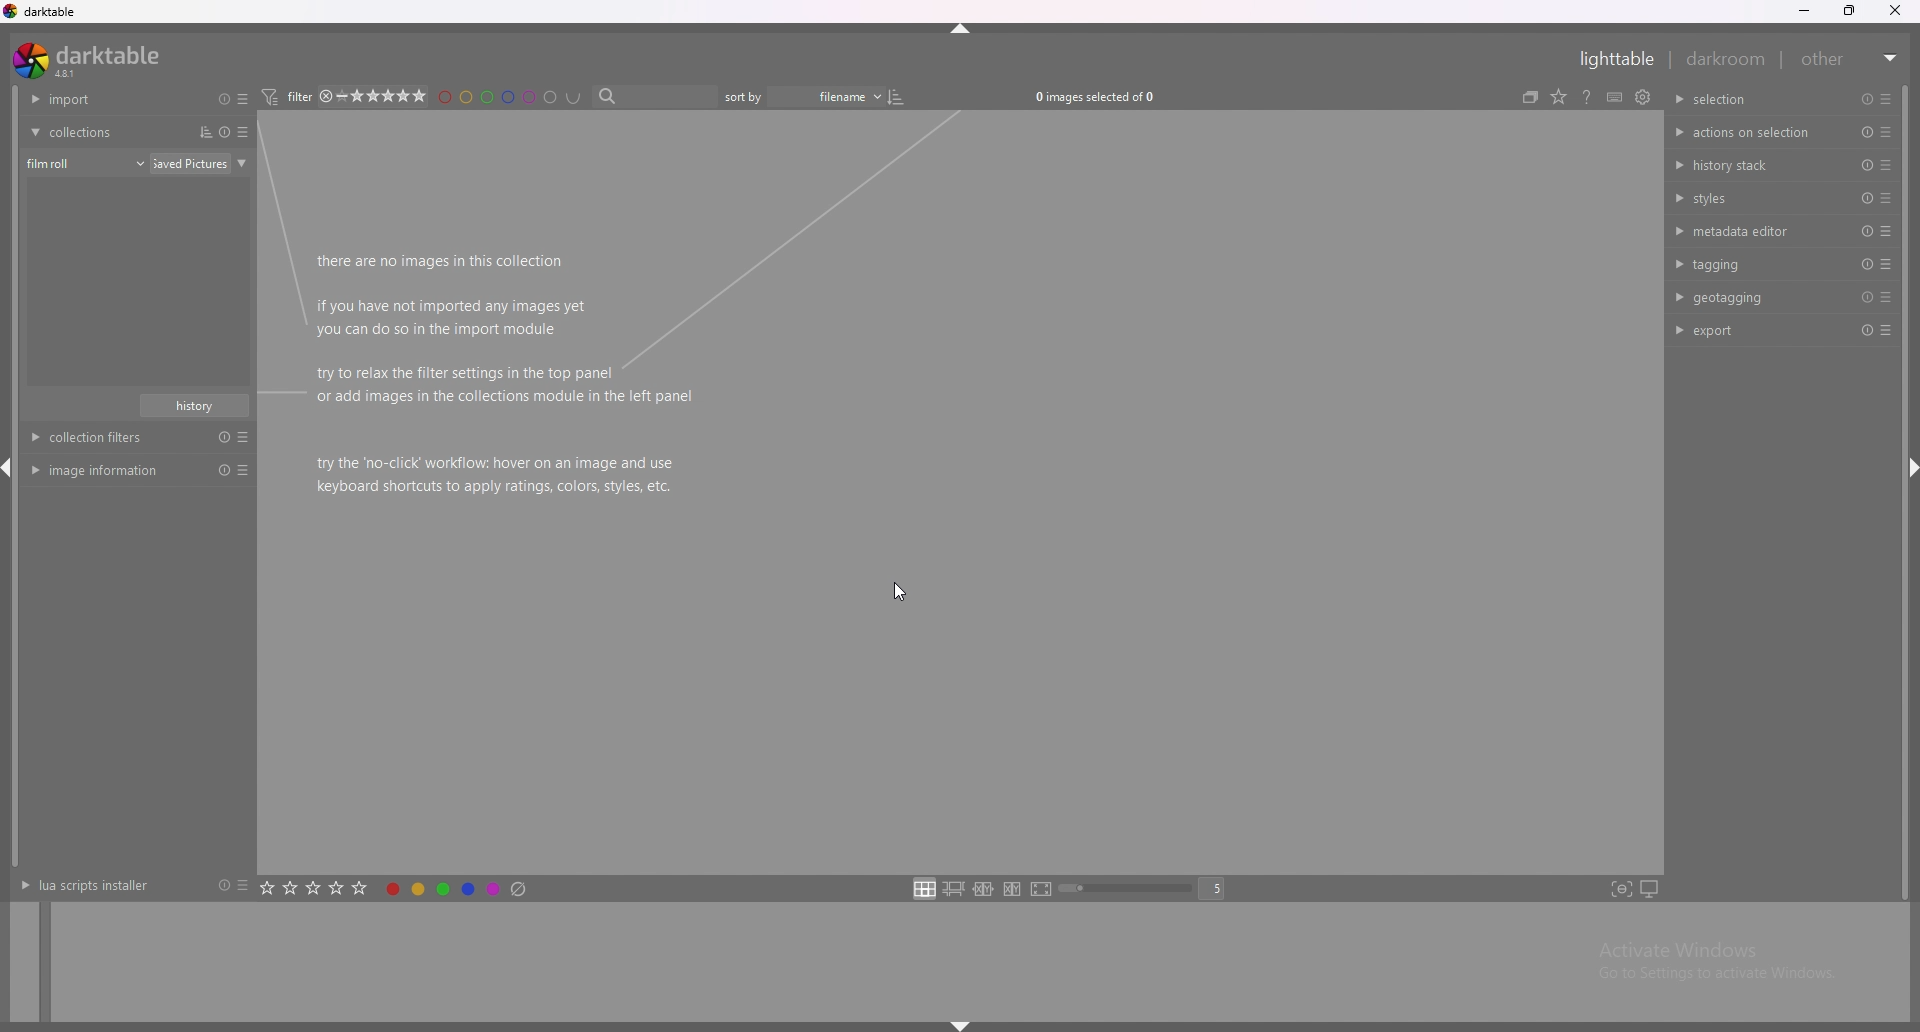 This screenshot has width=1920, height=1032. Describe the element at coordinates (138, 470) in the screenshot. I see `image information` at that location.